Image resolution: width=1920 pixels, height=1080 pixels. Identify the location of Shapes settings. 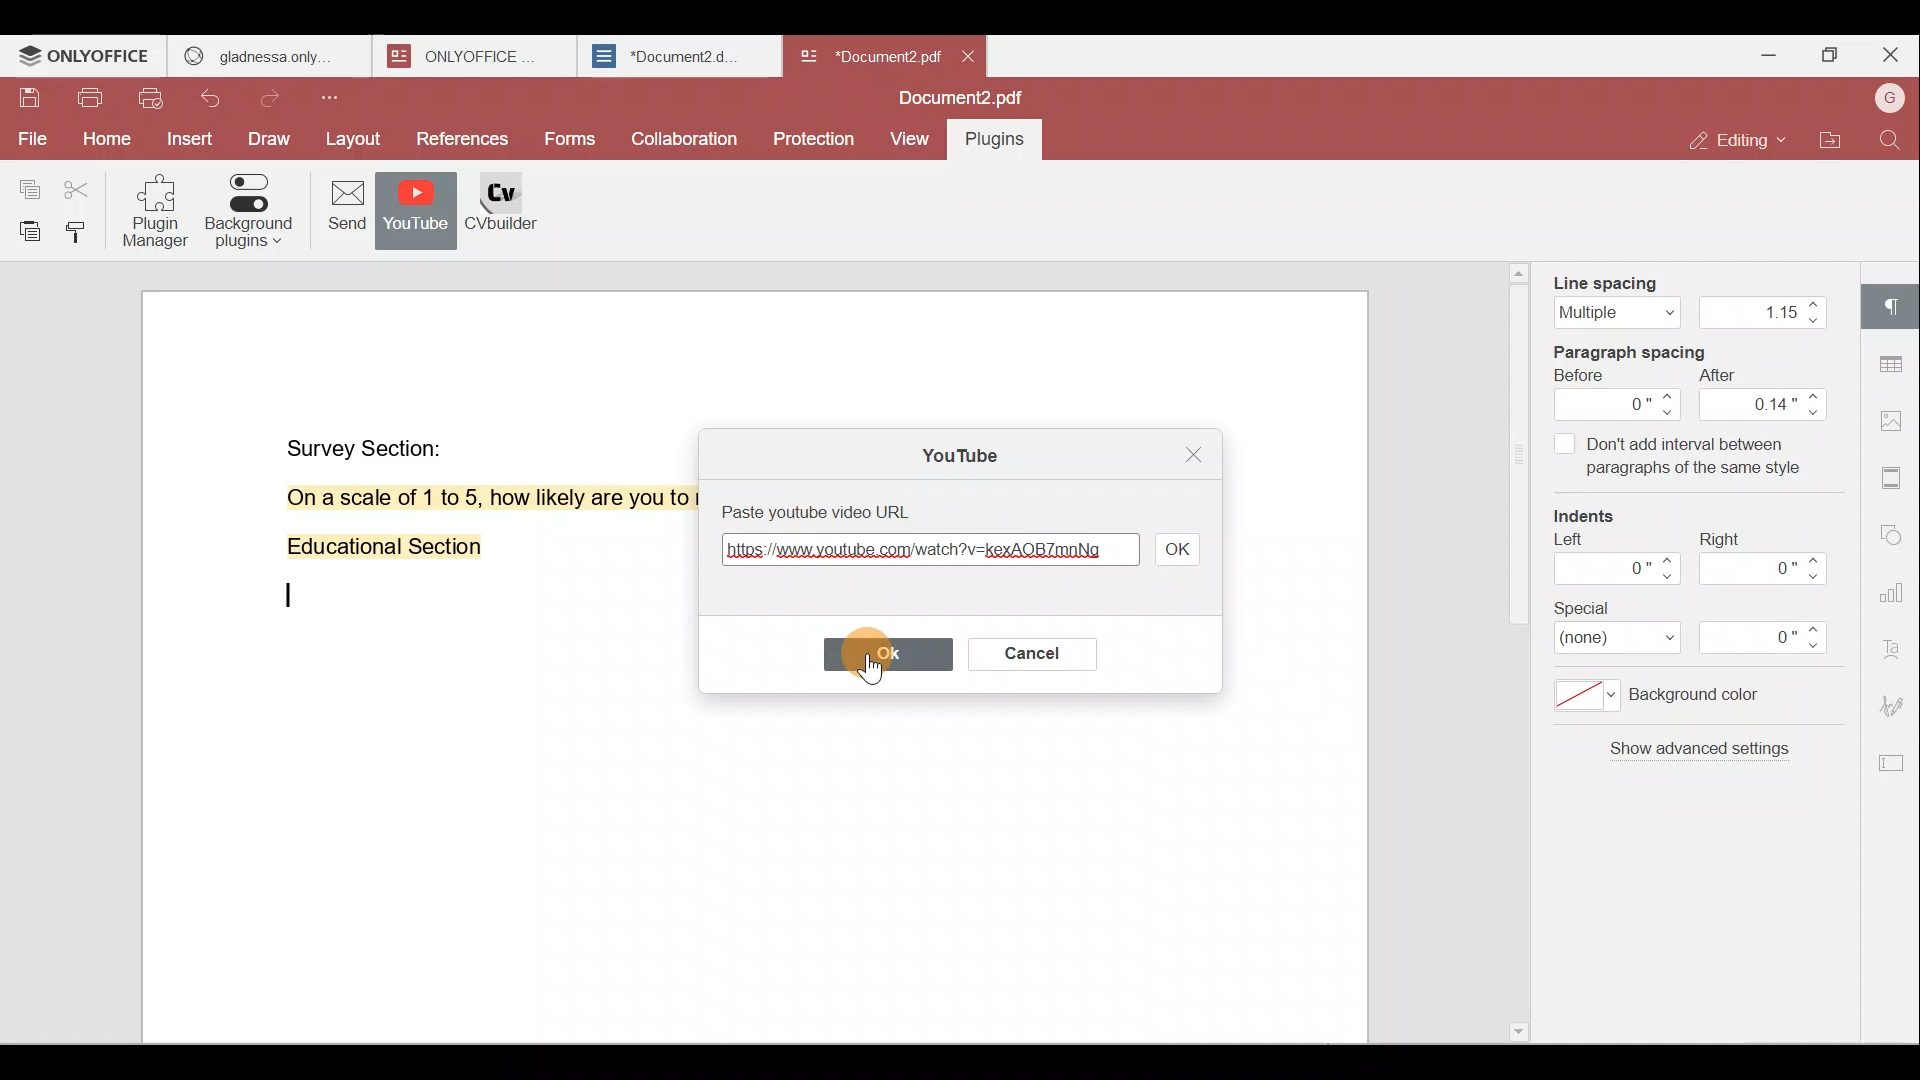
(1894, 530).